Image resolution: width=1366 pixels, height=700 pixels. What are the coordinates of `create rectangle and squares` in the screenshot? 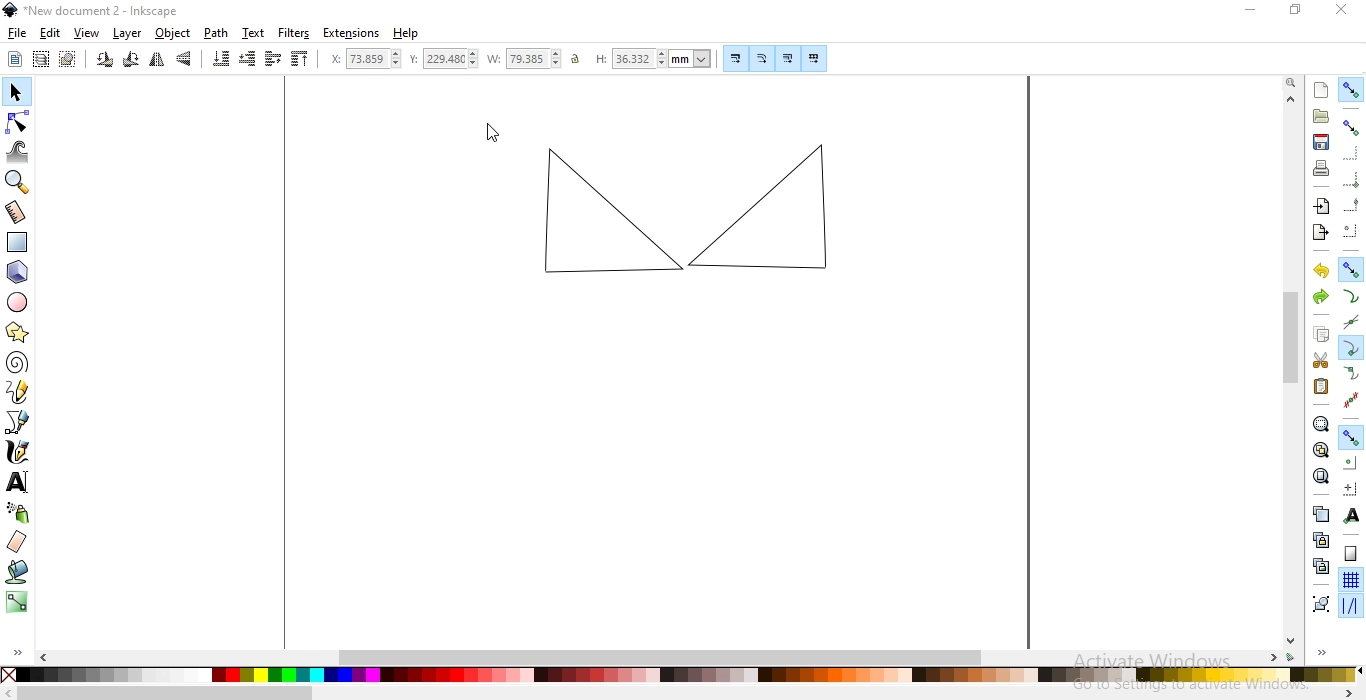 It's located at (21, 241).